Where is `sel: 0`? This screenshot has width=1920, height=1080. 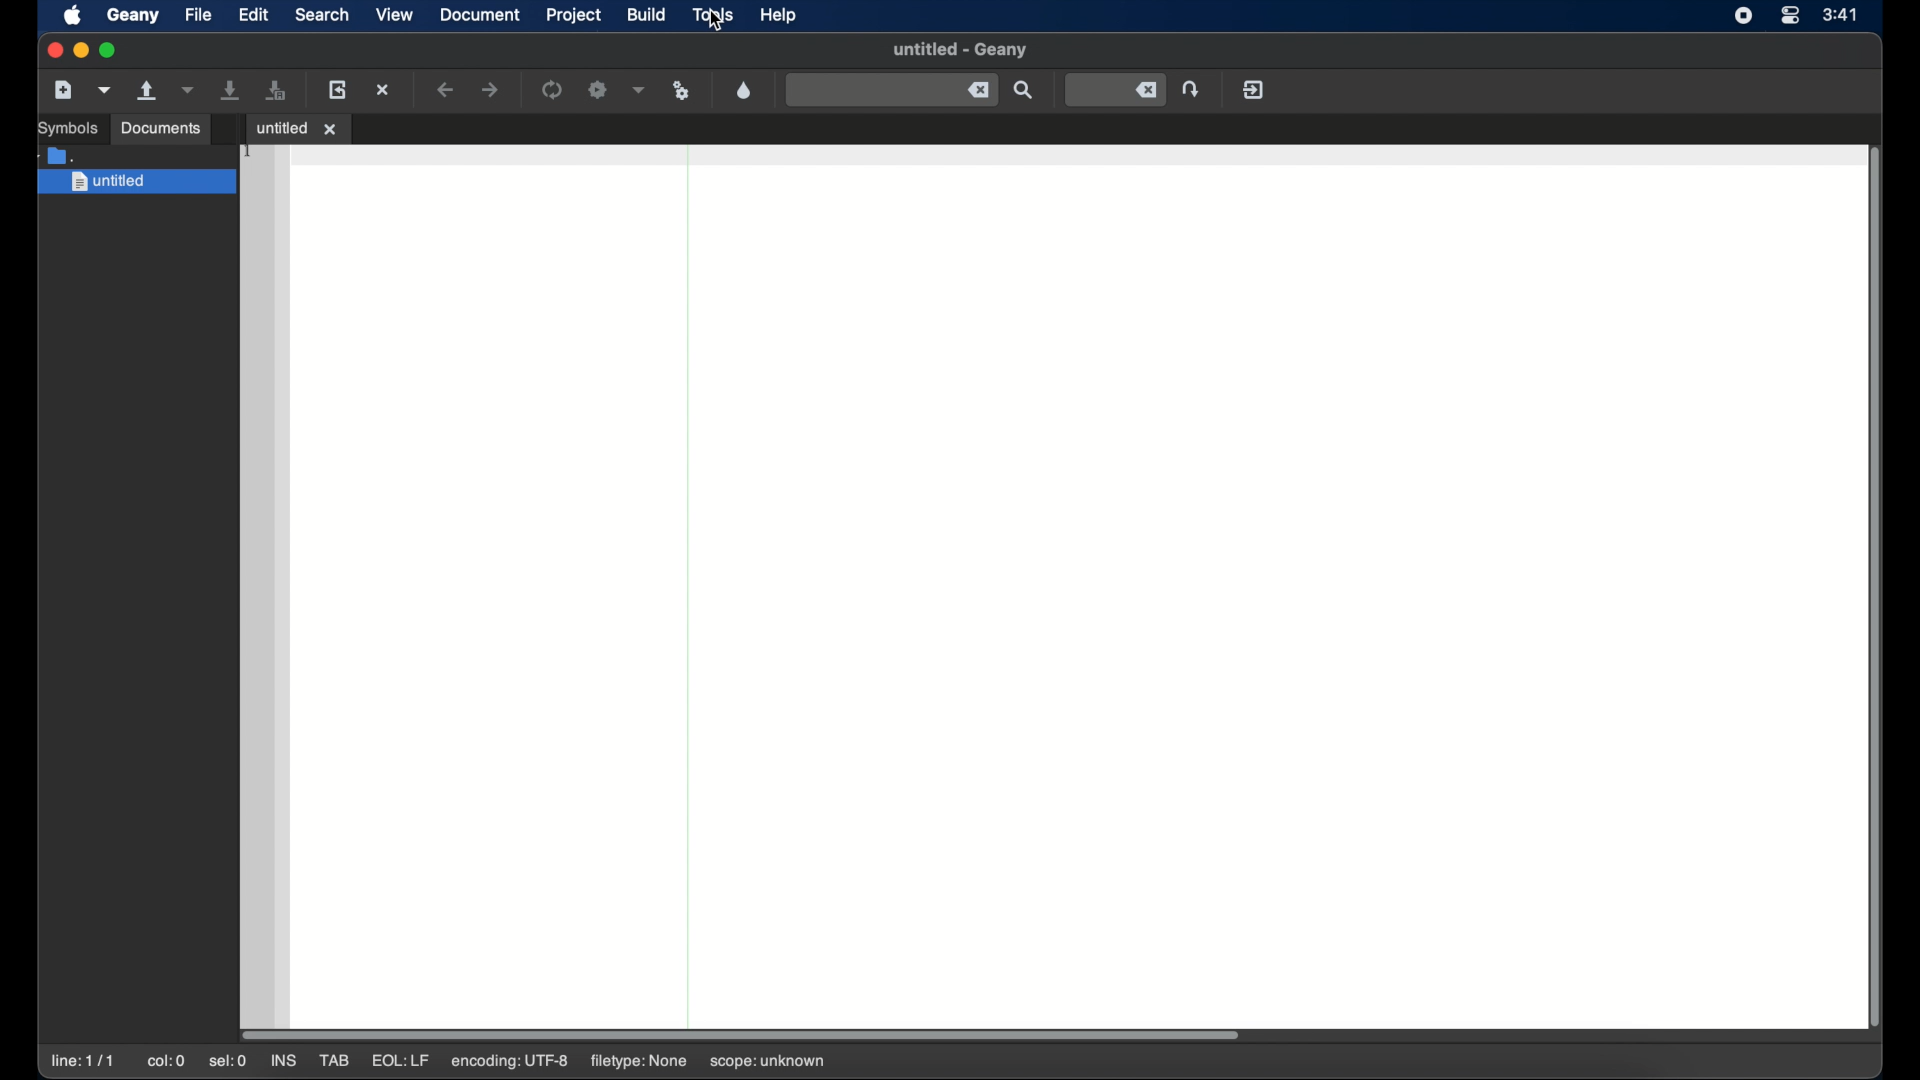 sel: 0 is located at coordinates (228, 1062).